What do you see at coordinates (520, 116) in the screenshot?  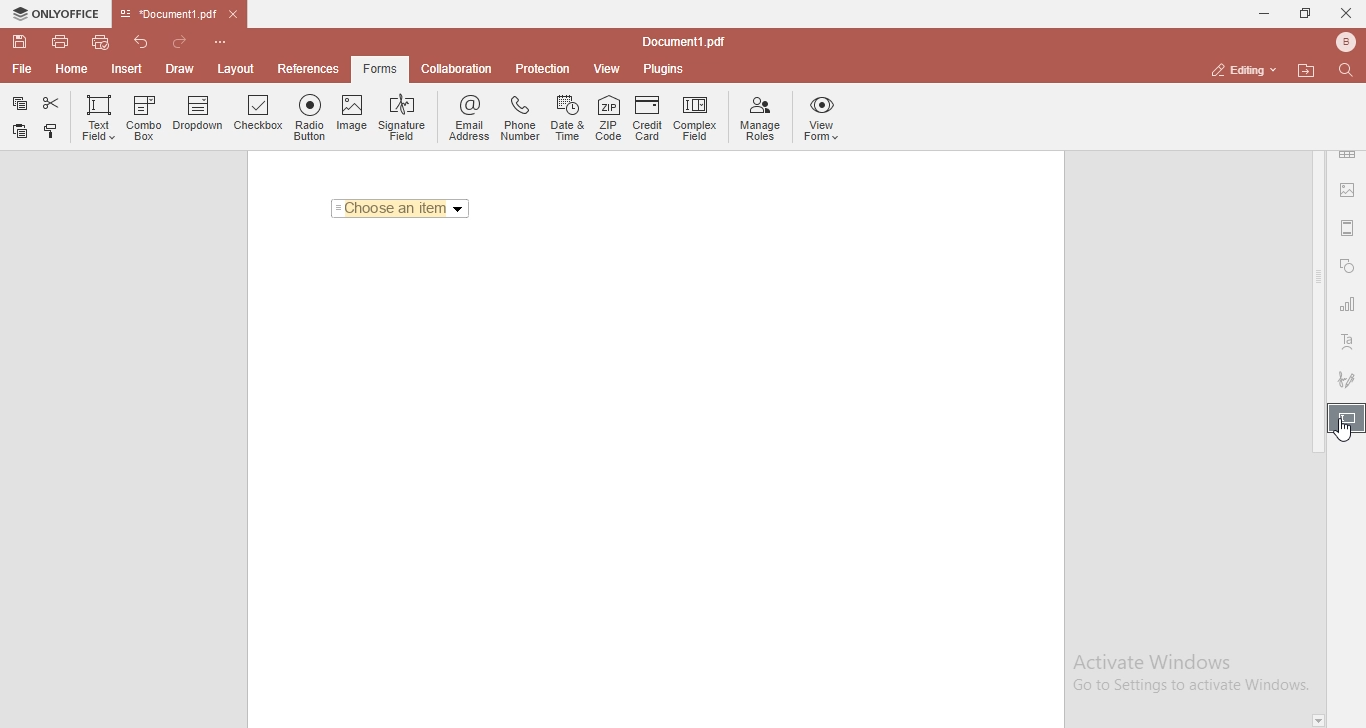 I see `phone number` at bounding box center [520, 116].